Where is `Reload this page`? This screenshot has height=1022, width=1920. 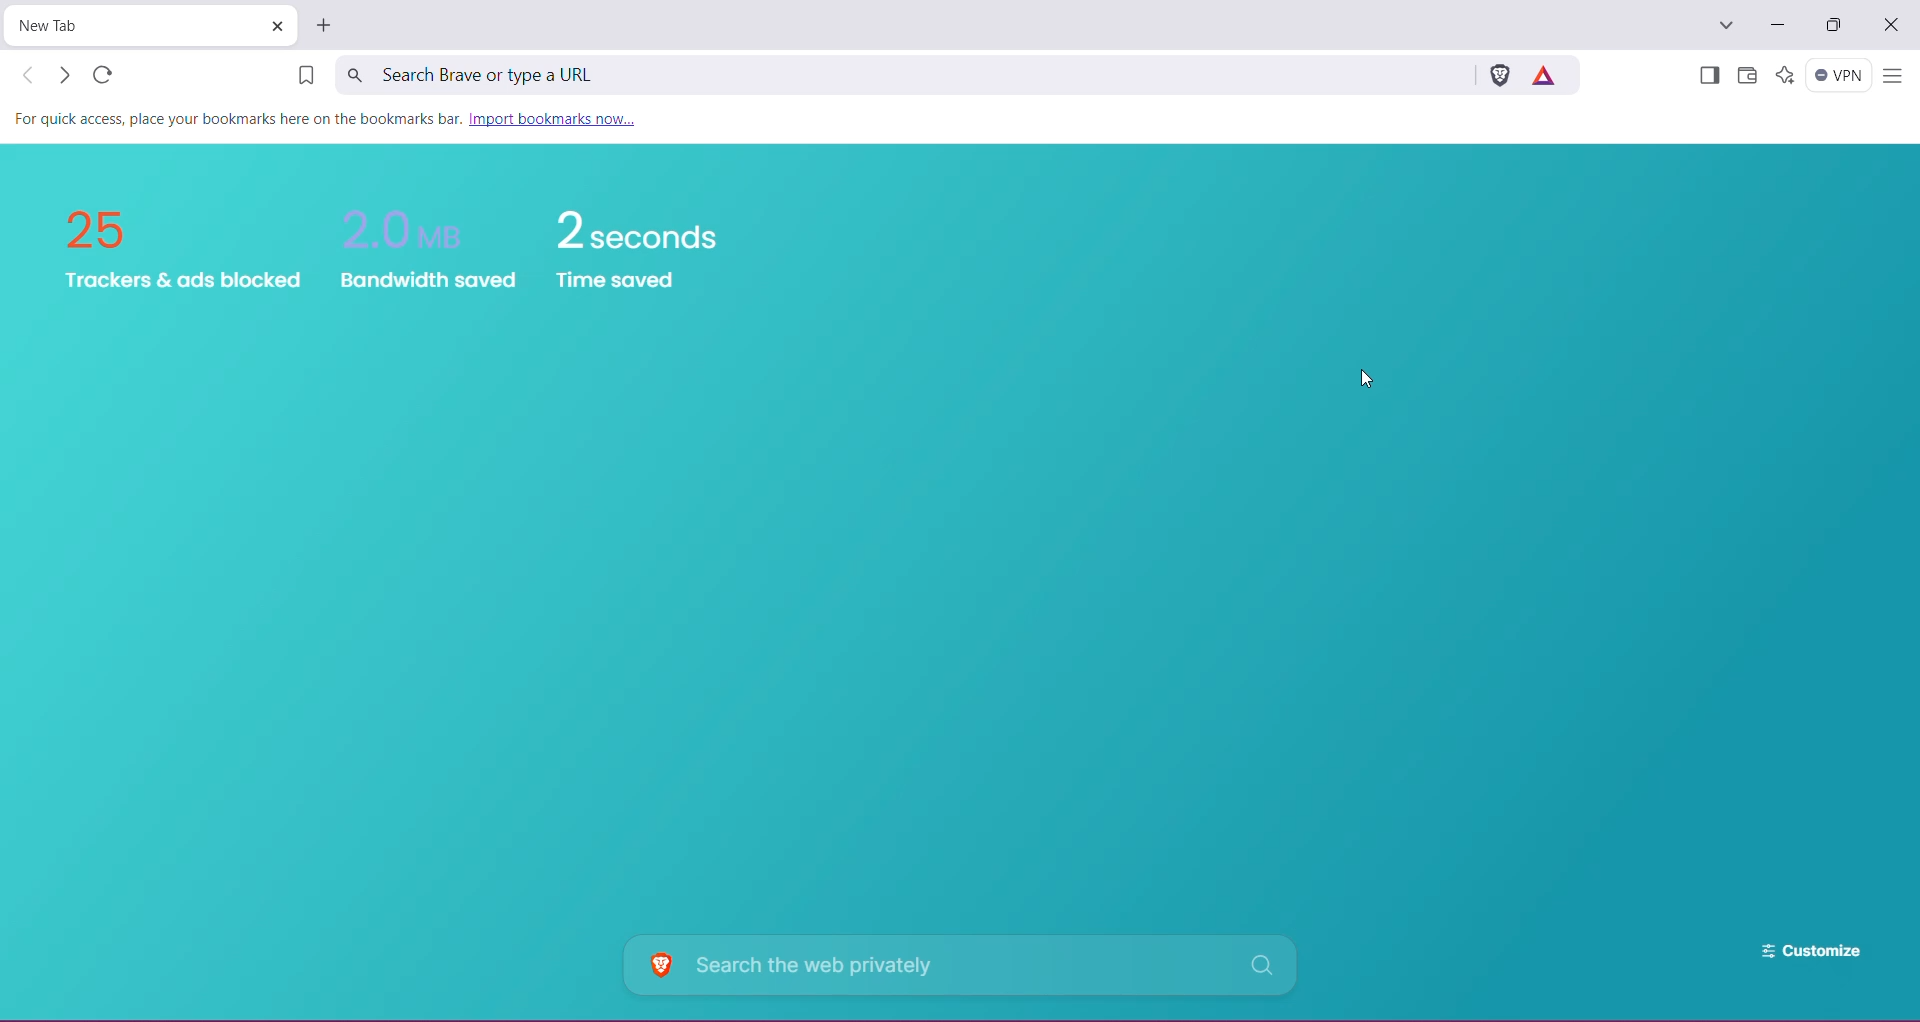
Reload this page is located at coordinates (105, 74).